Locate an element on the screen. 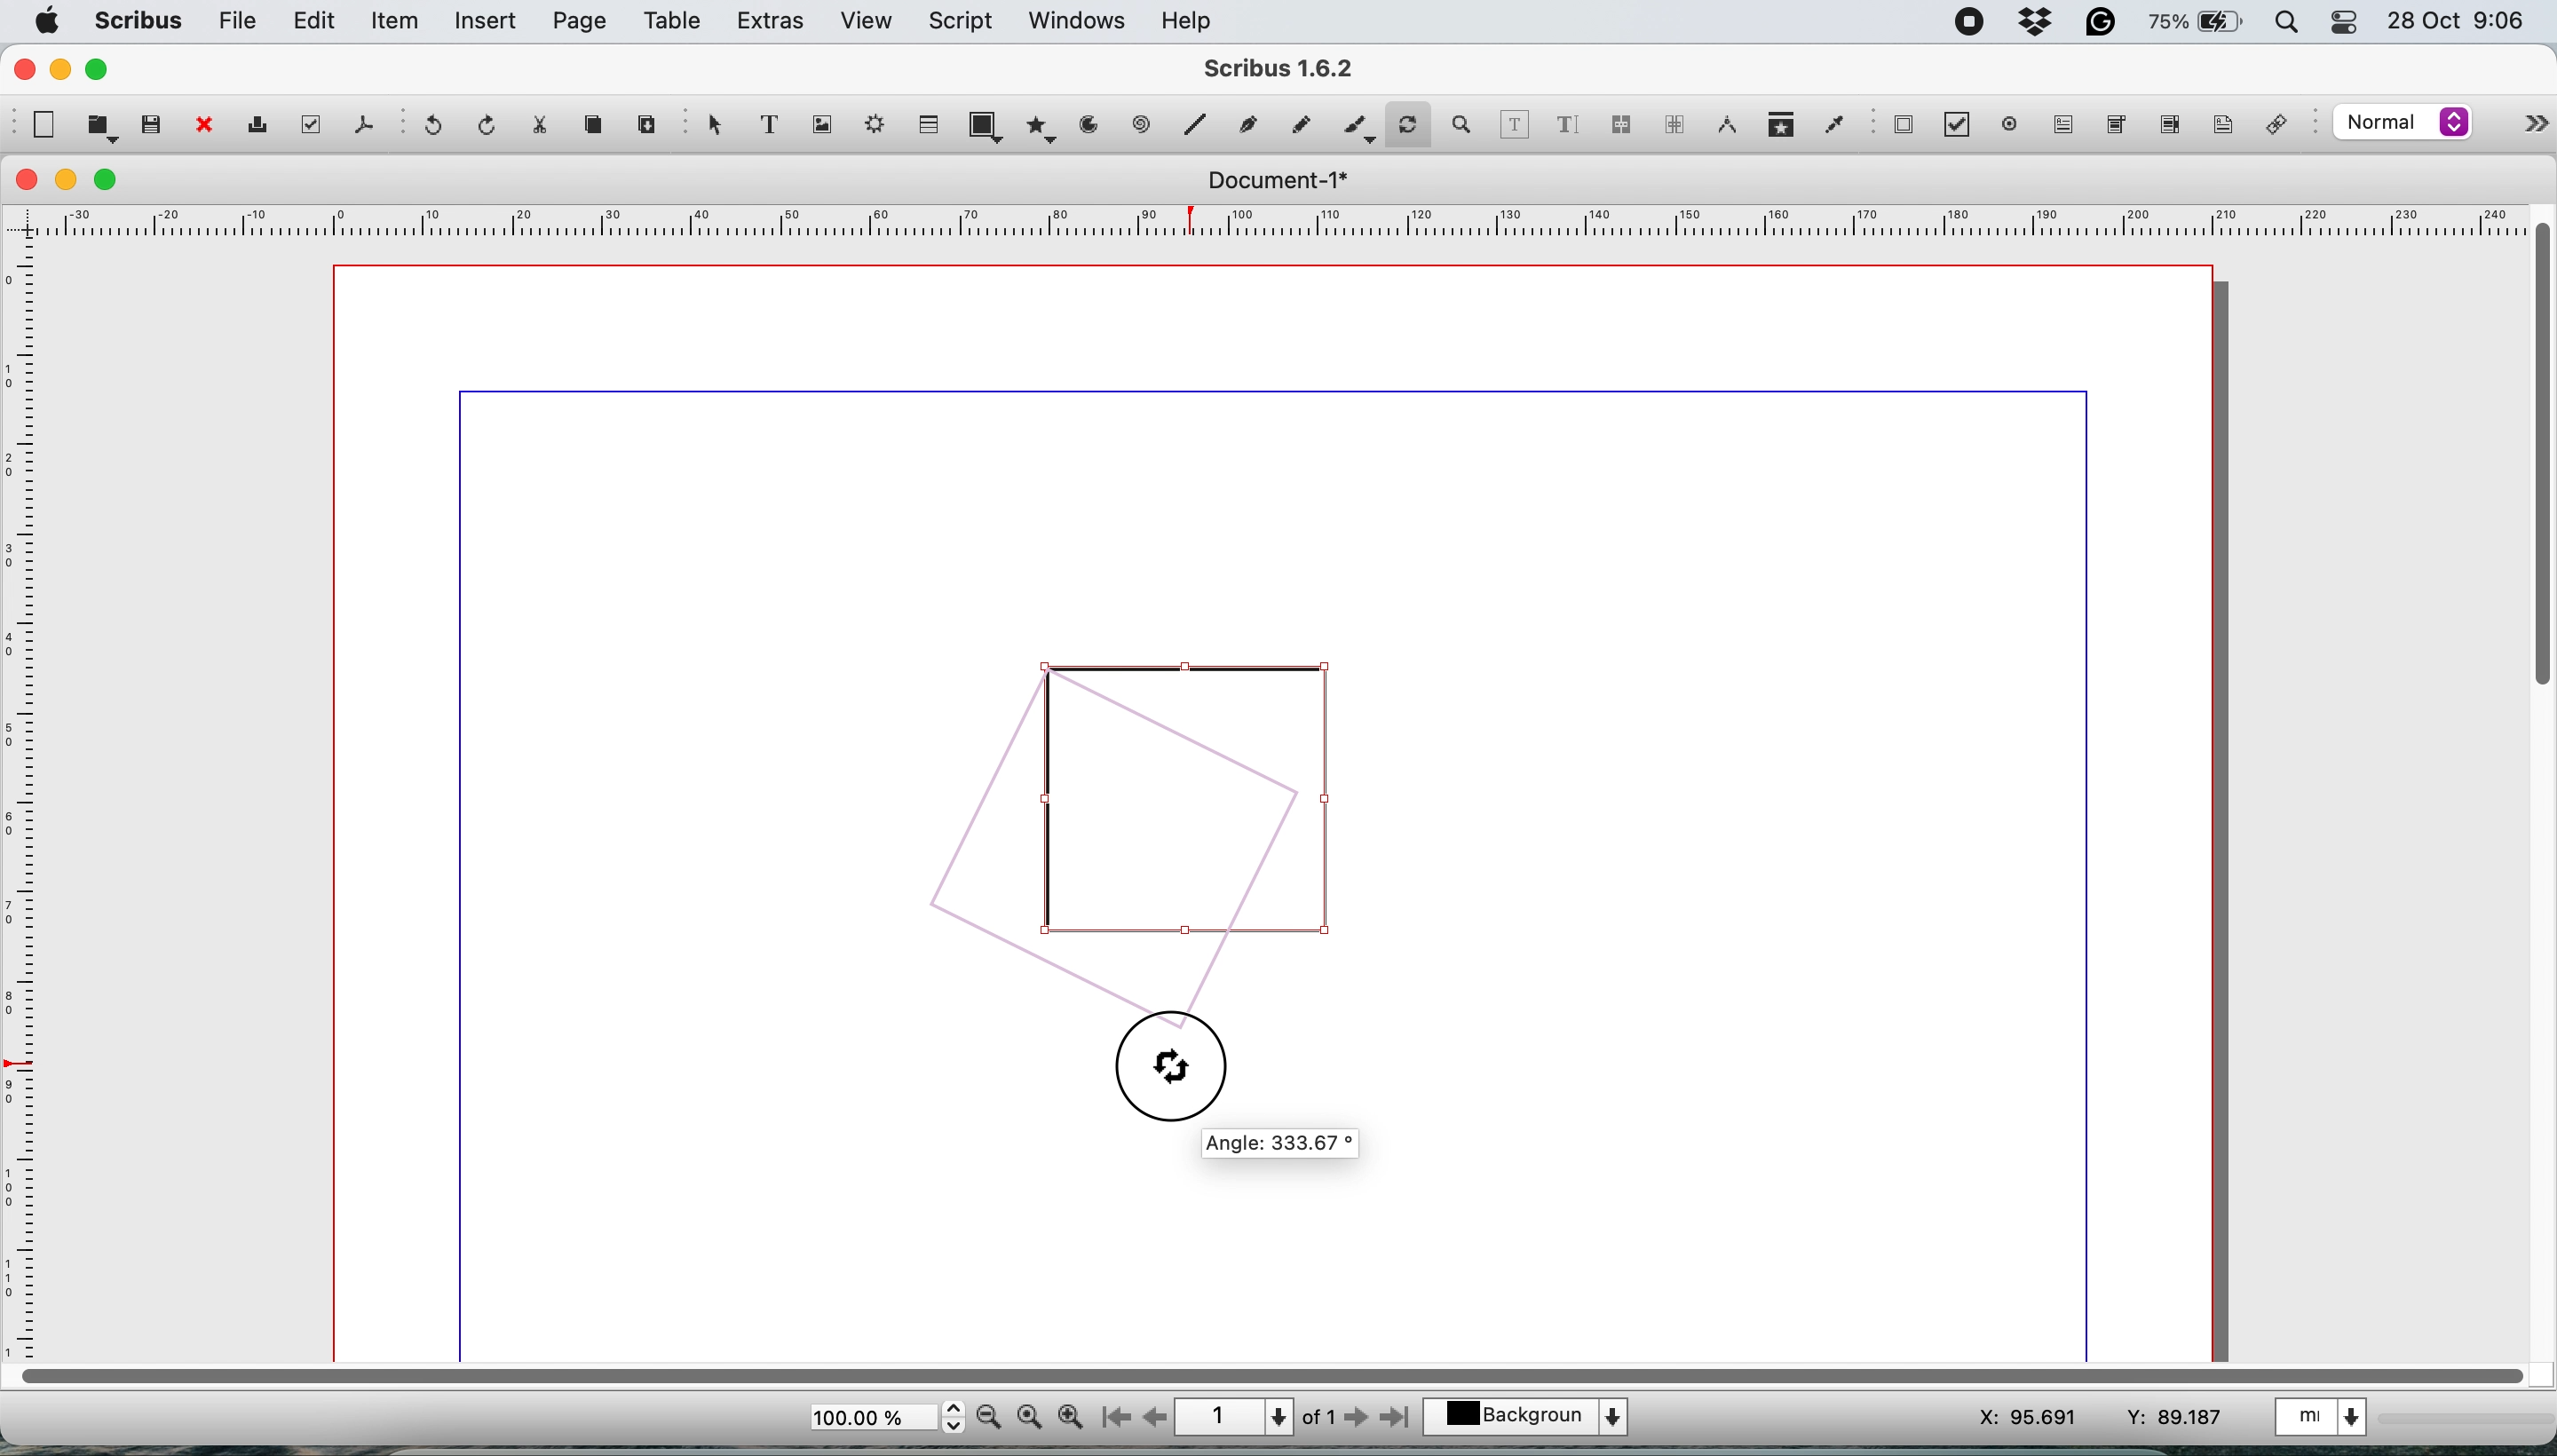  zoom scale is located at coordinates (885, 1418).